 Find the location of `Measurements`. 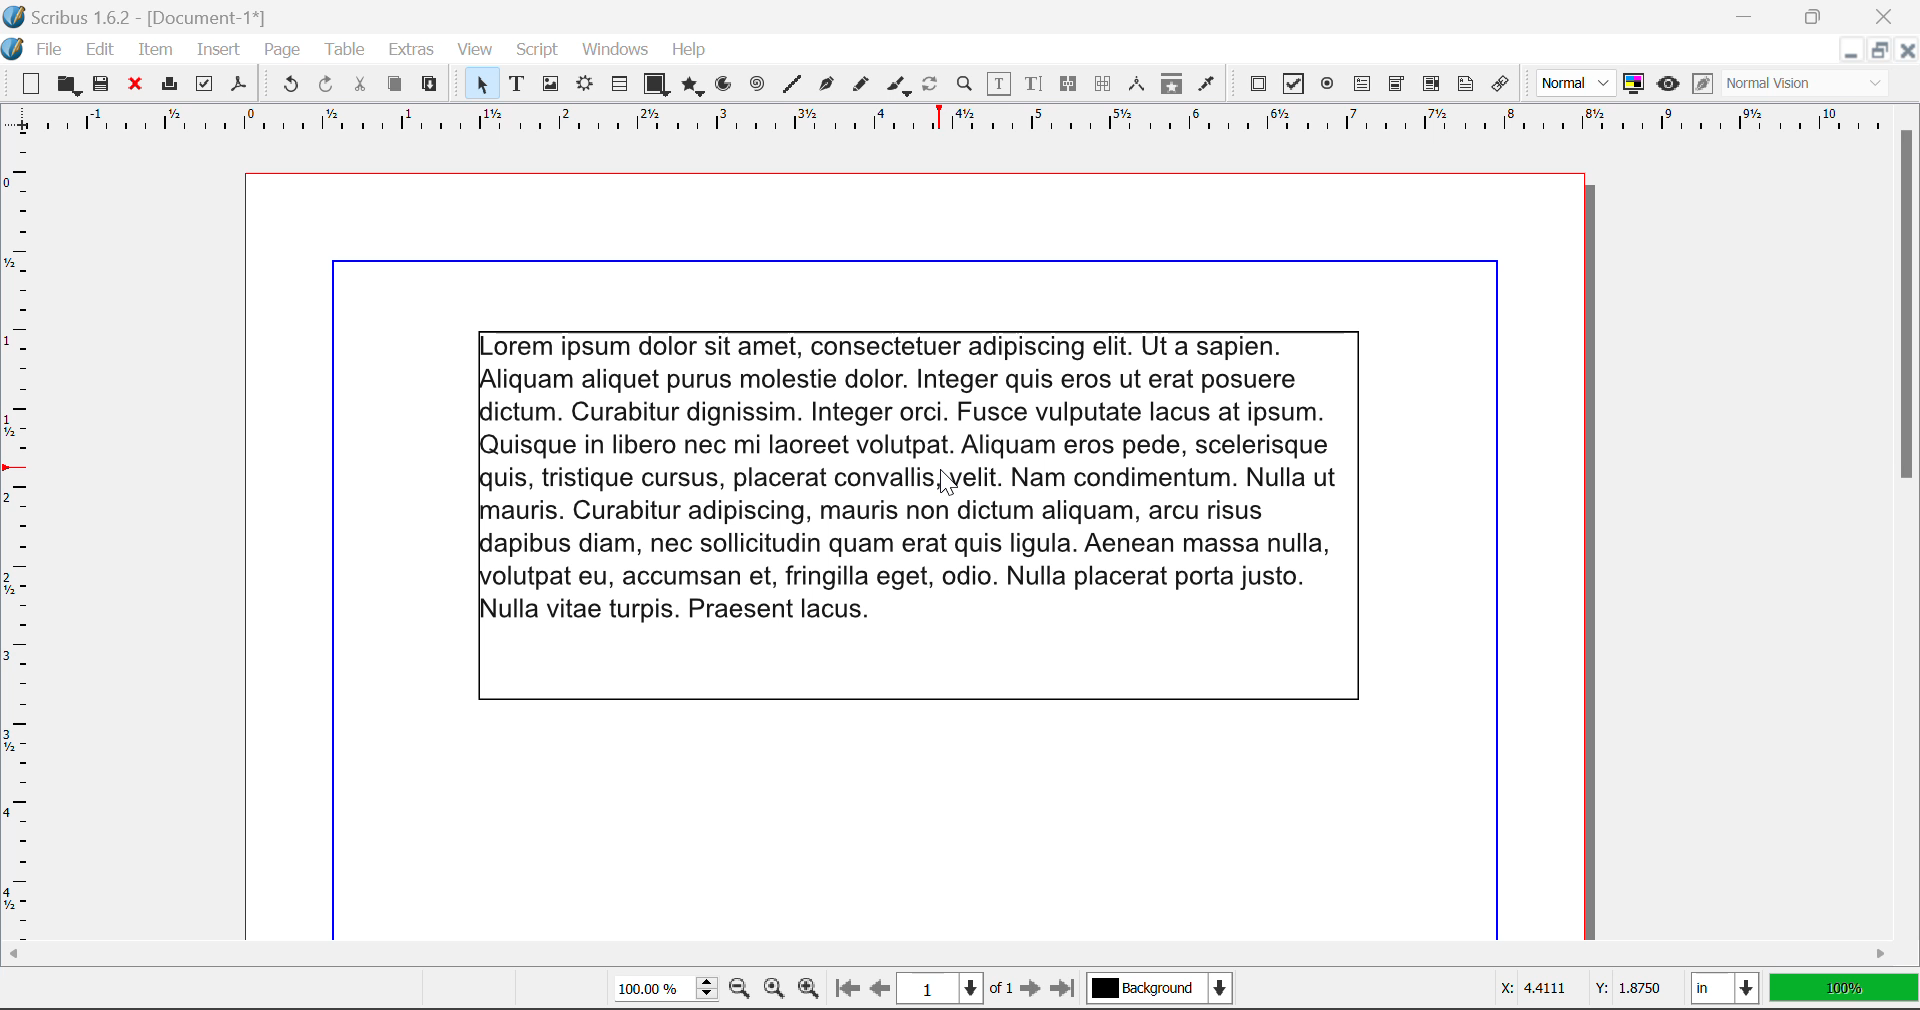

Measurements is located at coordinates (1138, 84).